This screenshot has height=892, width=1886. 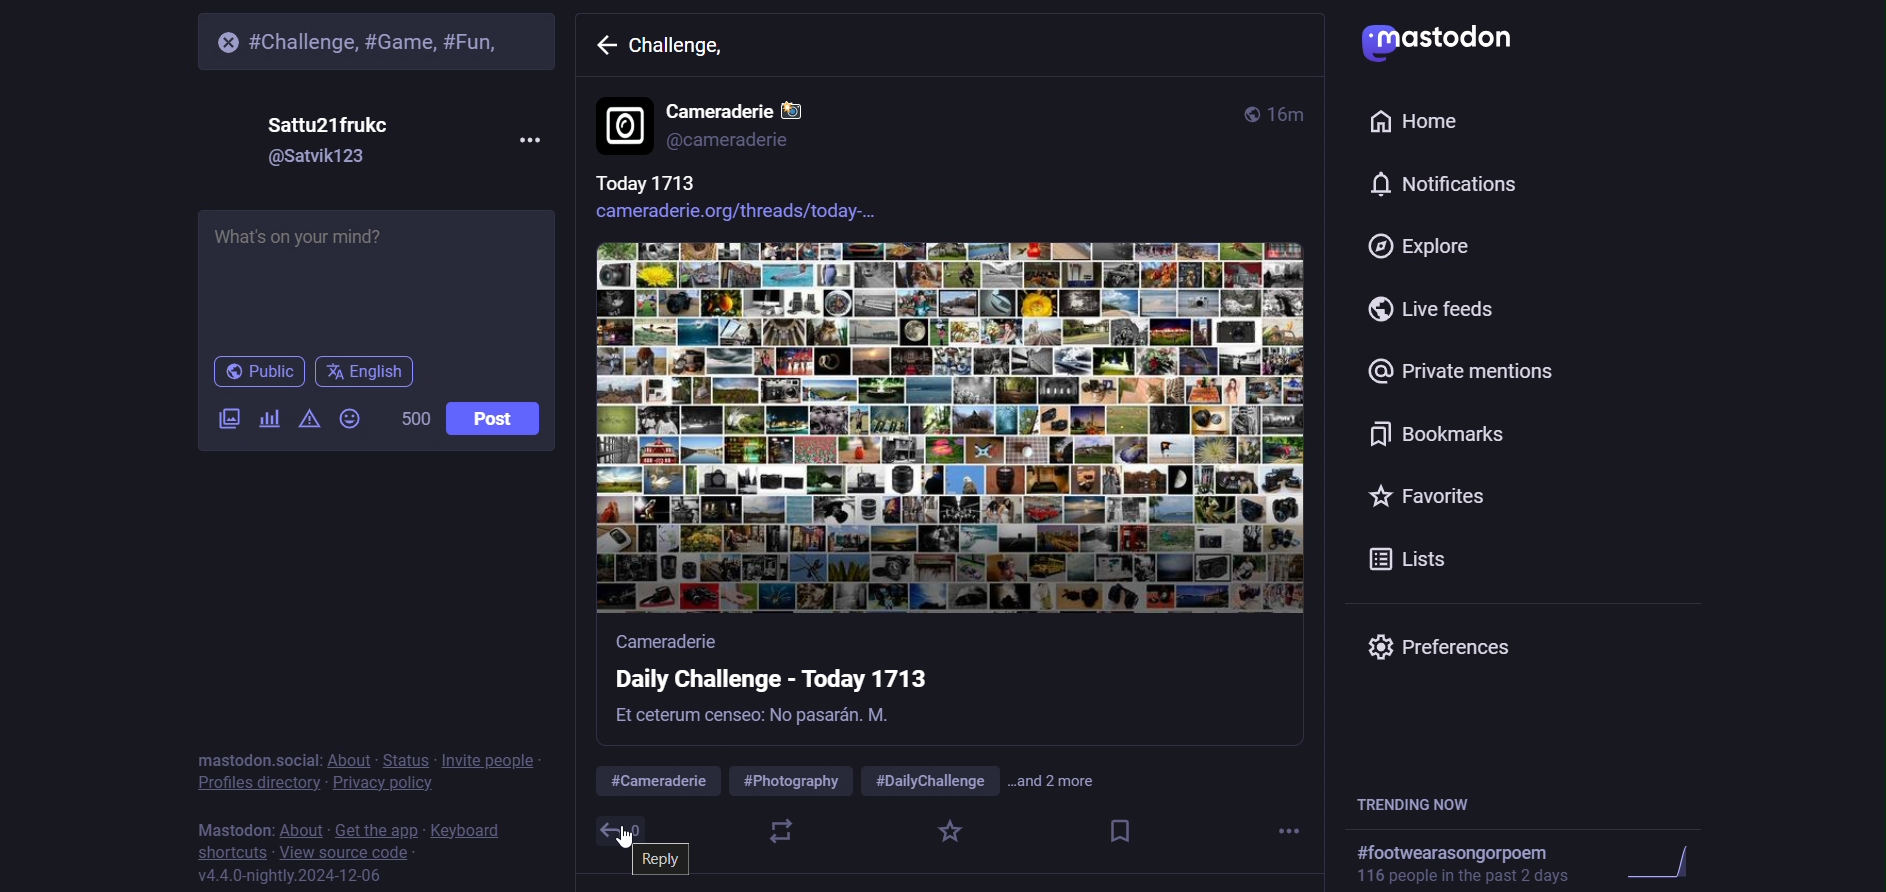 What do you see at coordinates (1246, 111) in the screenshot?
I see `public` at bounding box center [1246, 111].